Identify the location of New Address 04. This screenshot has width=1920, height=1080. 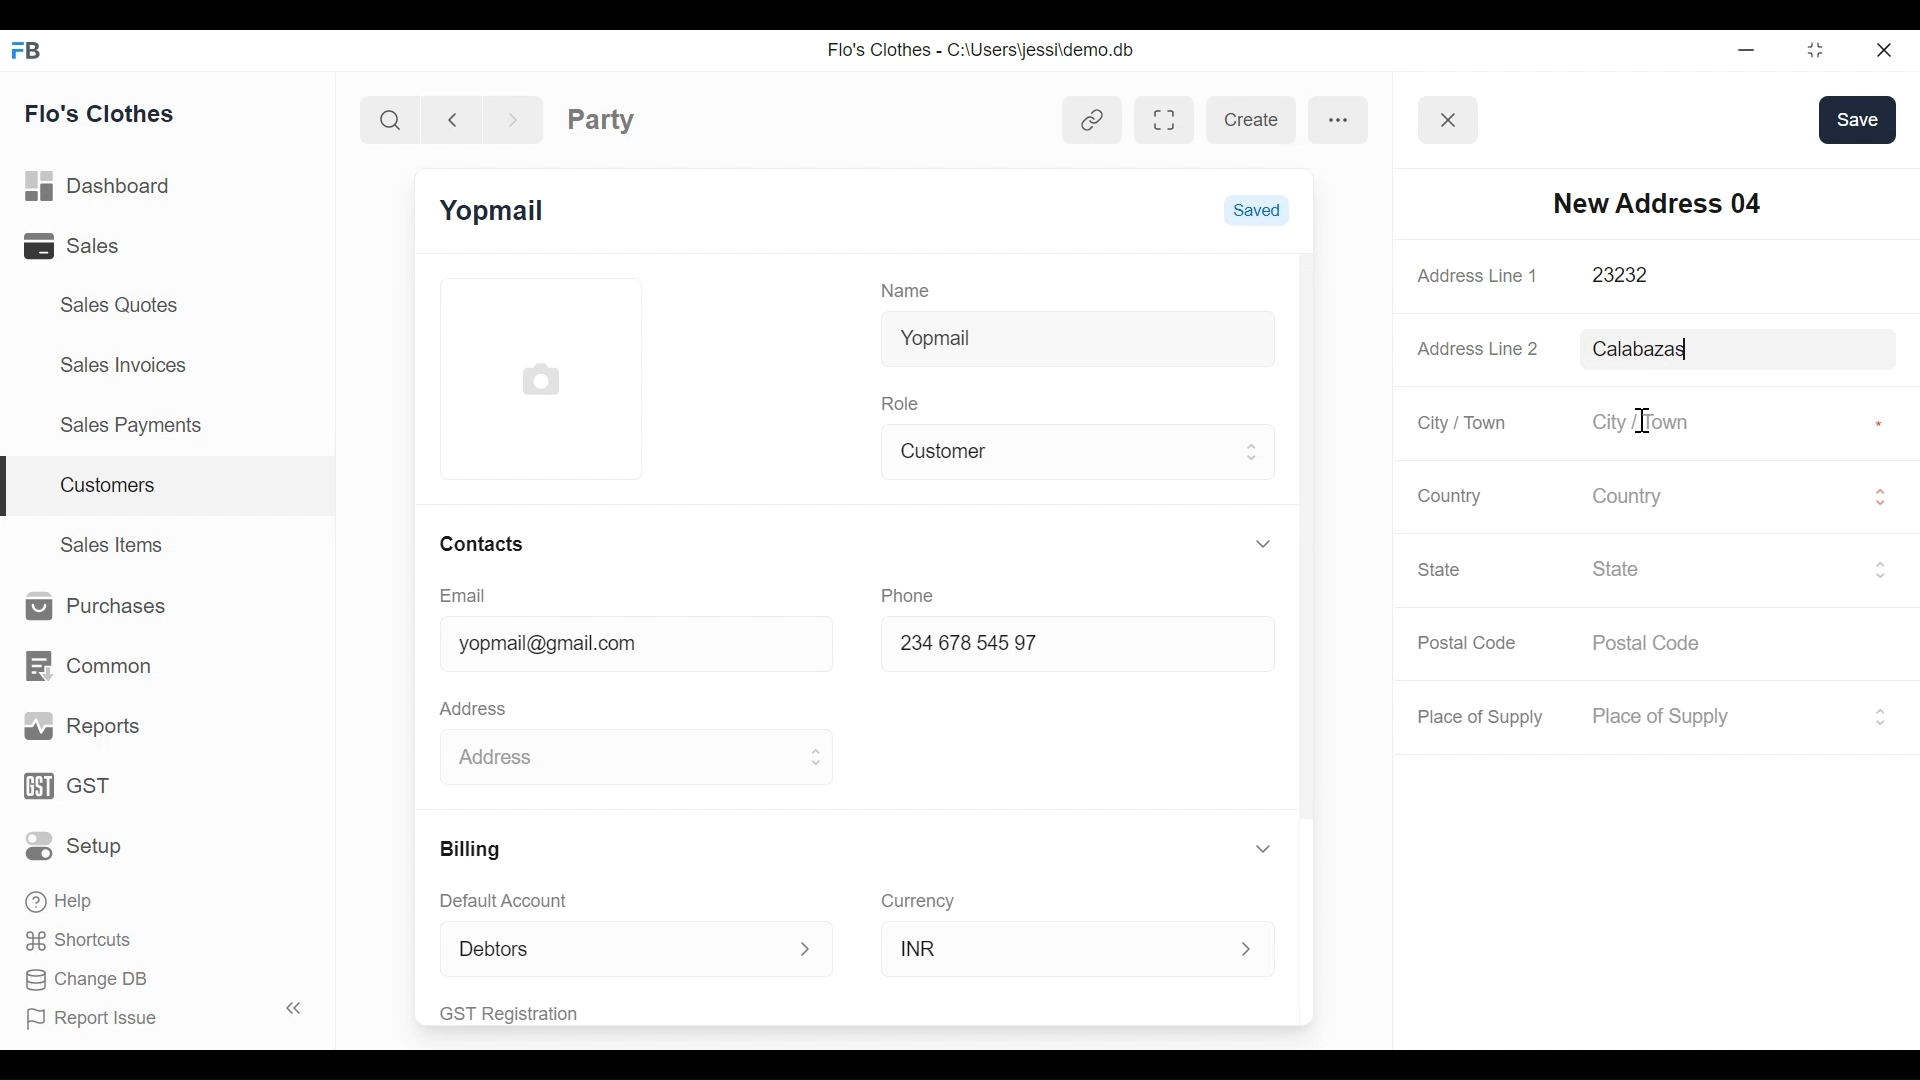
(1657, 202).